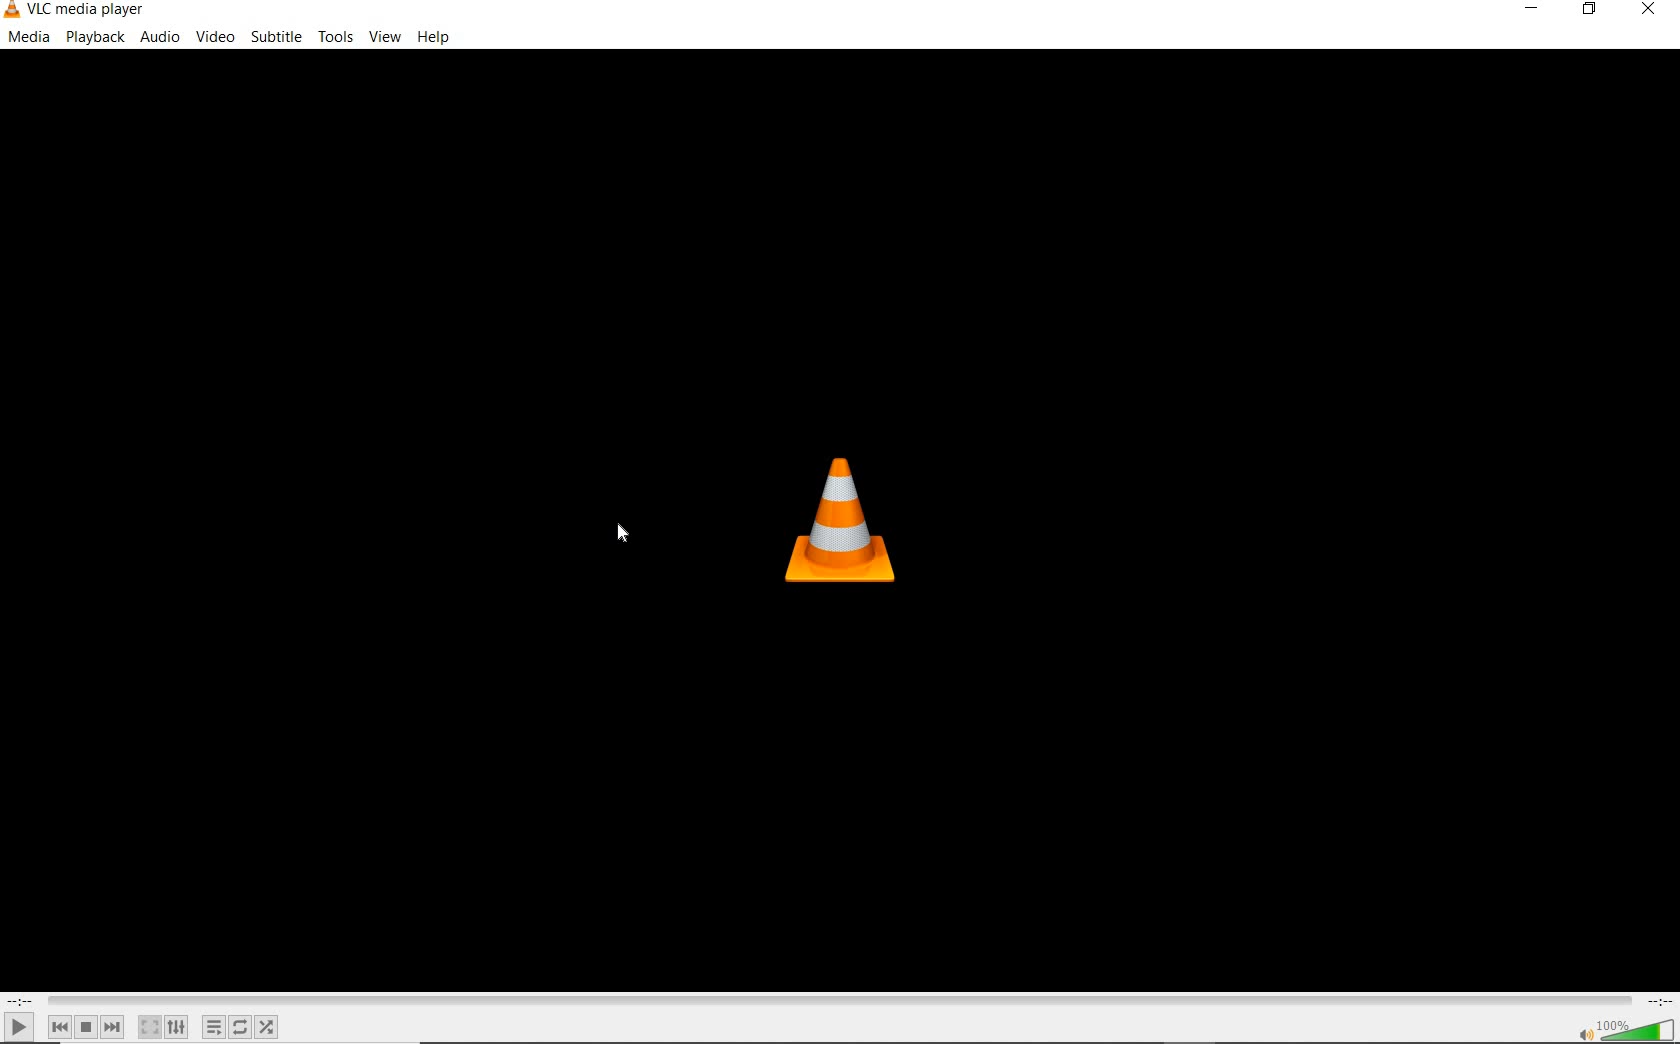 This screenshot has height=1044, width=1680. What do you see at coordinates (1638, 1028) in the screenshot?
I see `volume` at bounding box center [1638, 1028].